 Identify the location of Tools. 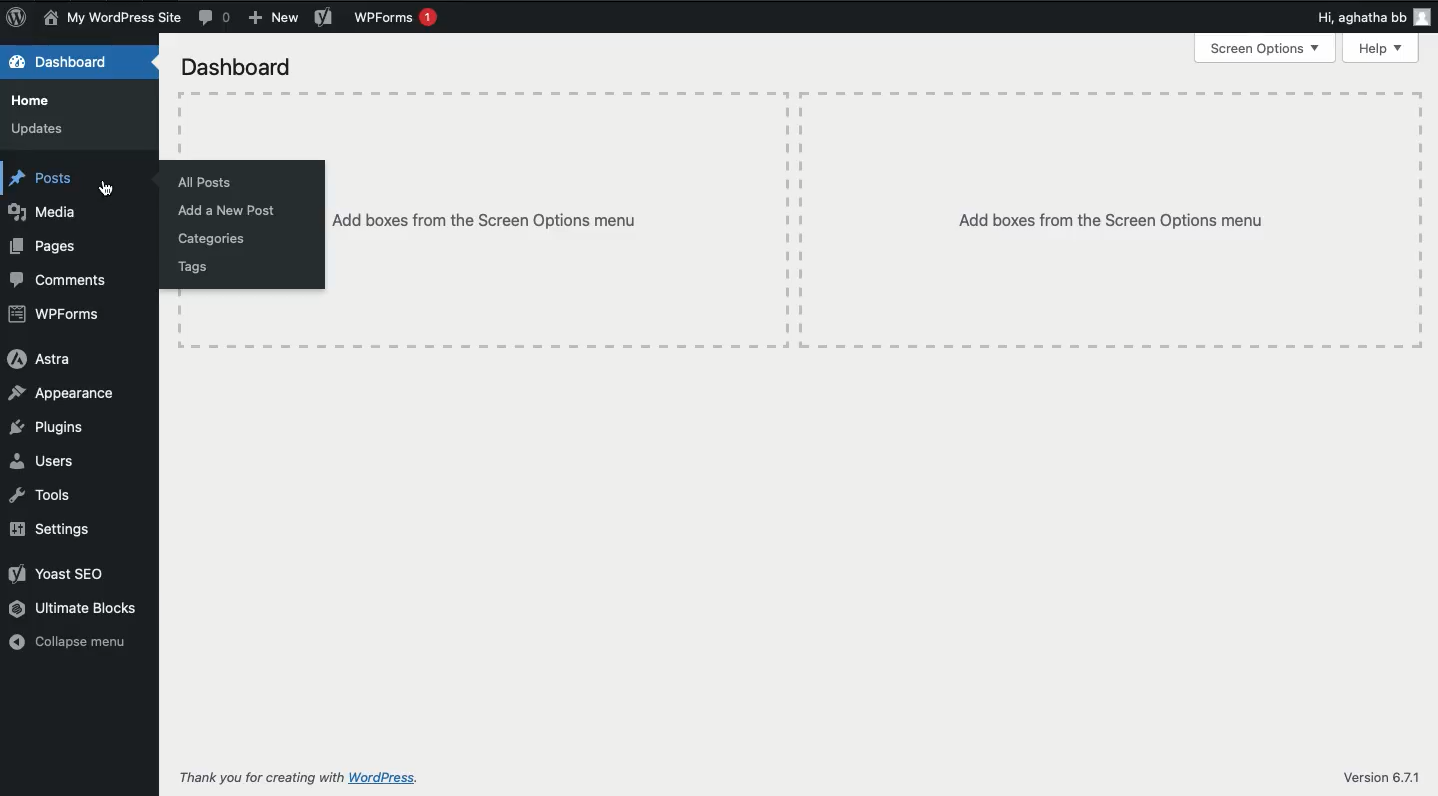
(42, 495).